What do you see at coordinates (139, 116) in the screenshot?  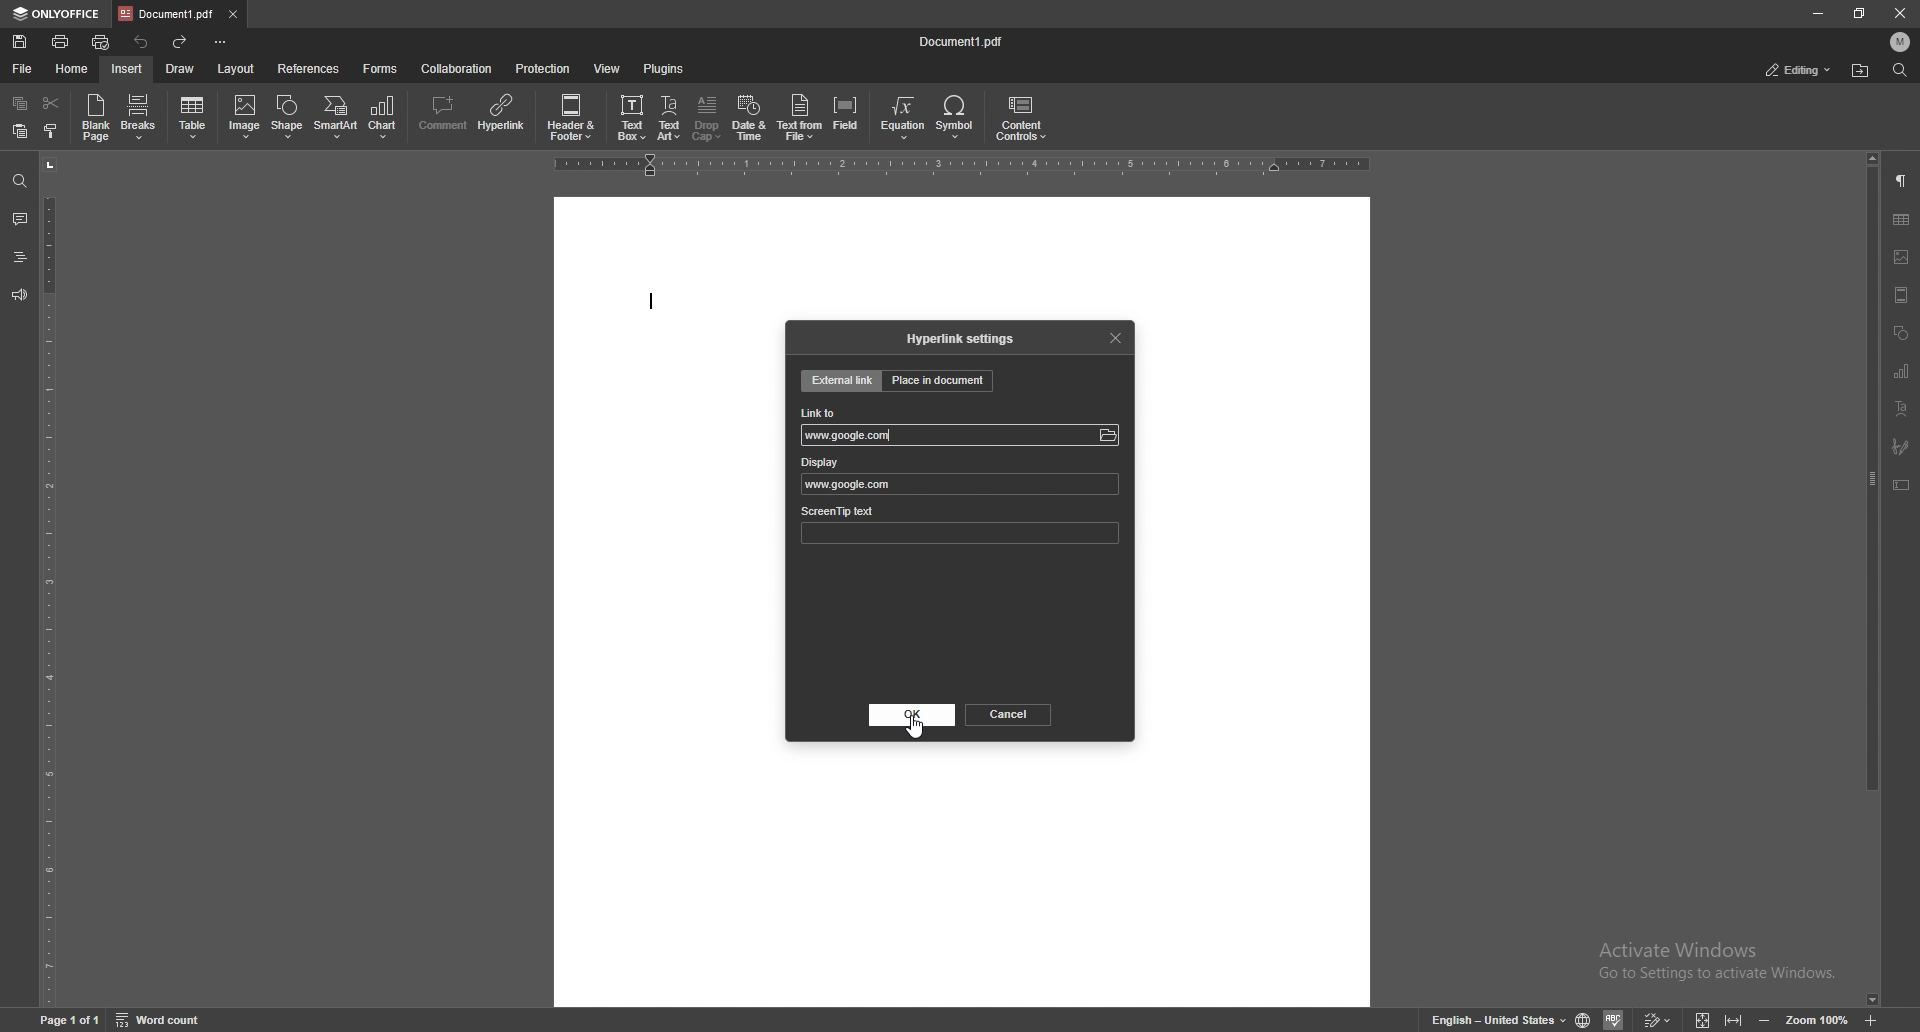 I see `breaks` at bounding box center [139, 116].